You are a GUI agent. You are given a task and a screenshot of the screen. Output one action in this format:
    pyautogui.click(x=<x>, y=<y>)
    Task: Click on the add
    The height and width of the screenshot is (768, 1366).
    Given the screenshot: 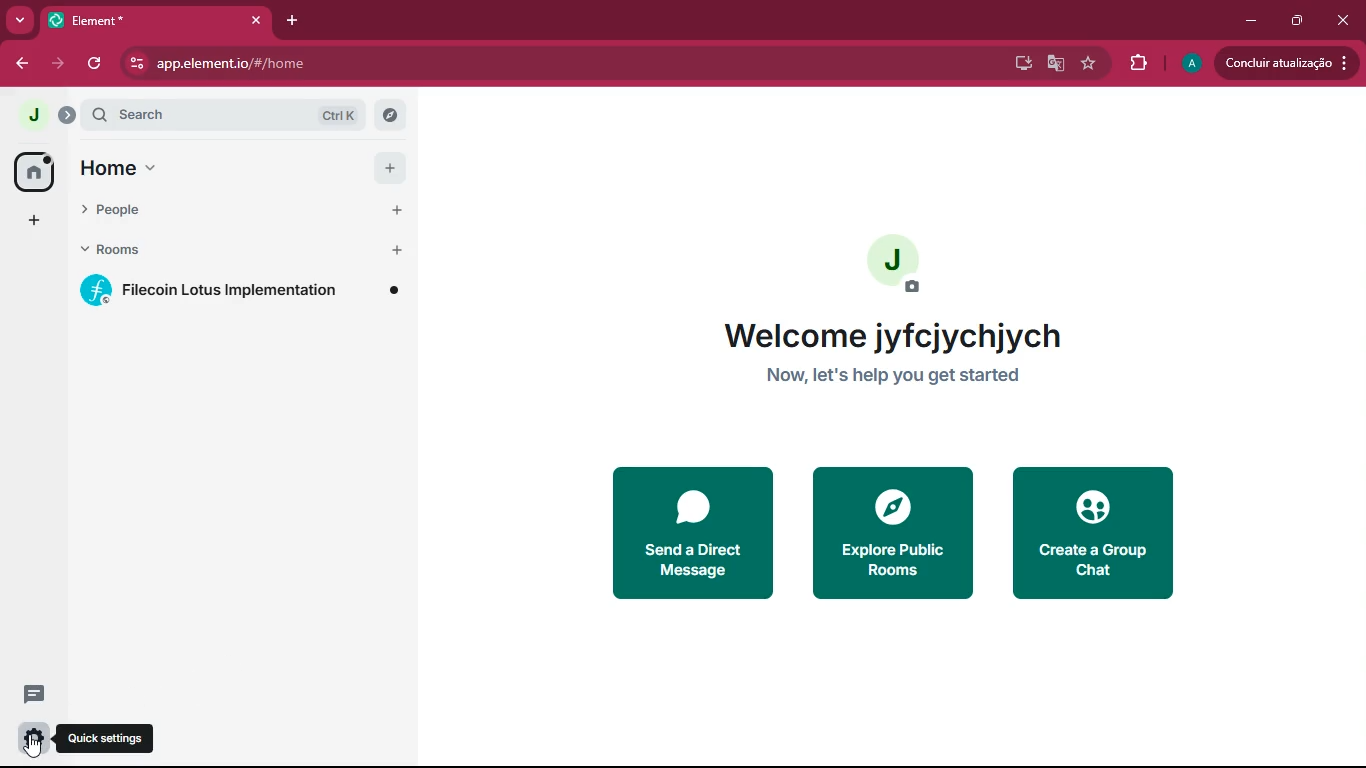 What is the action you would take?
    pyautogui.click(x=34, y=222)
    